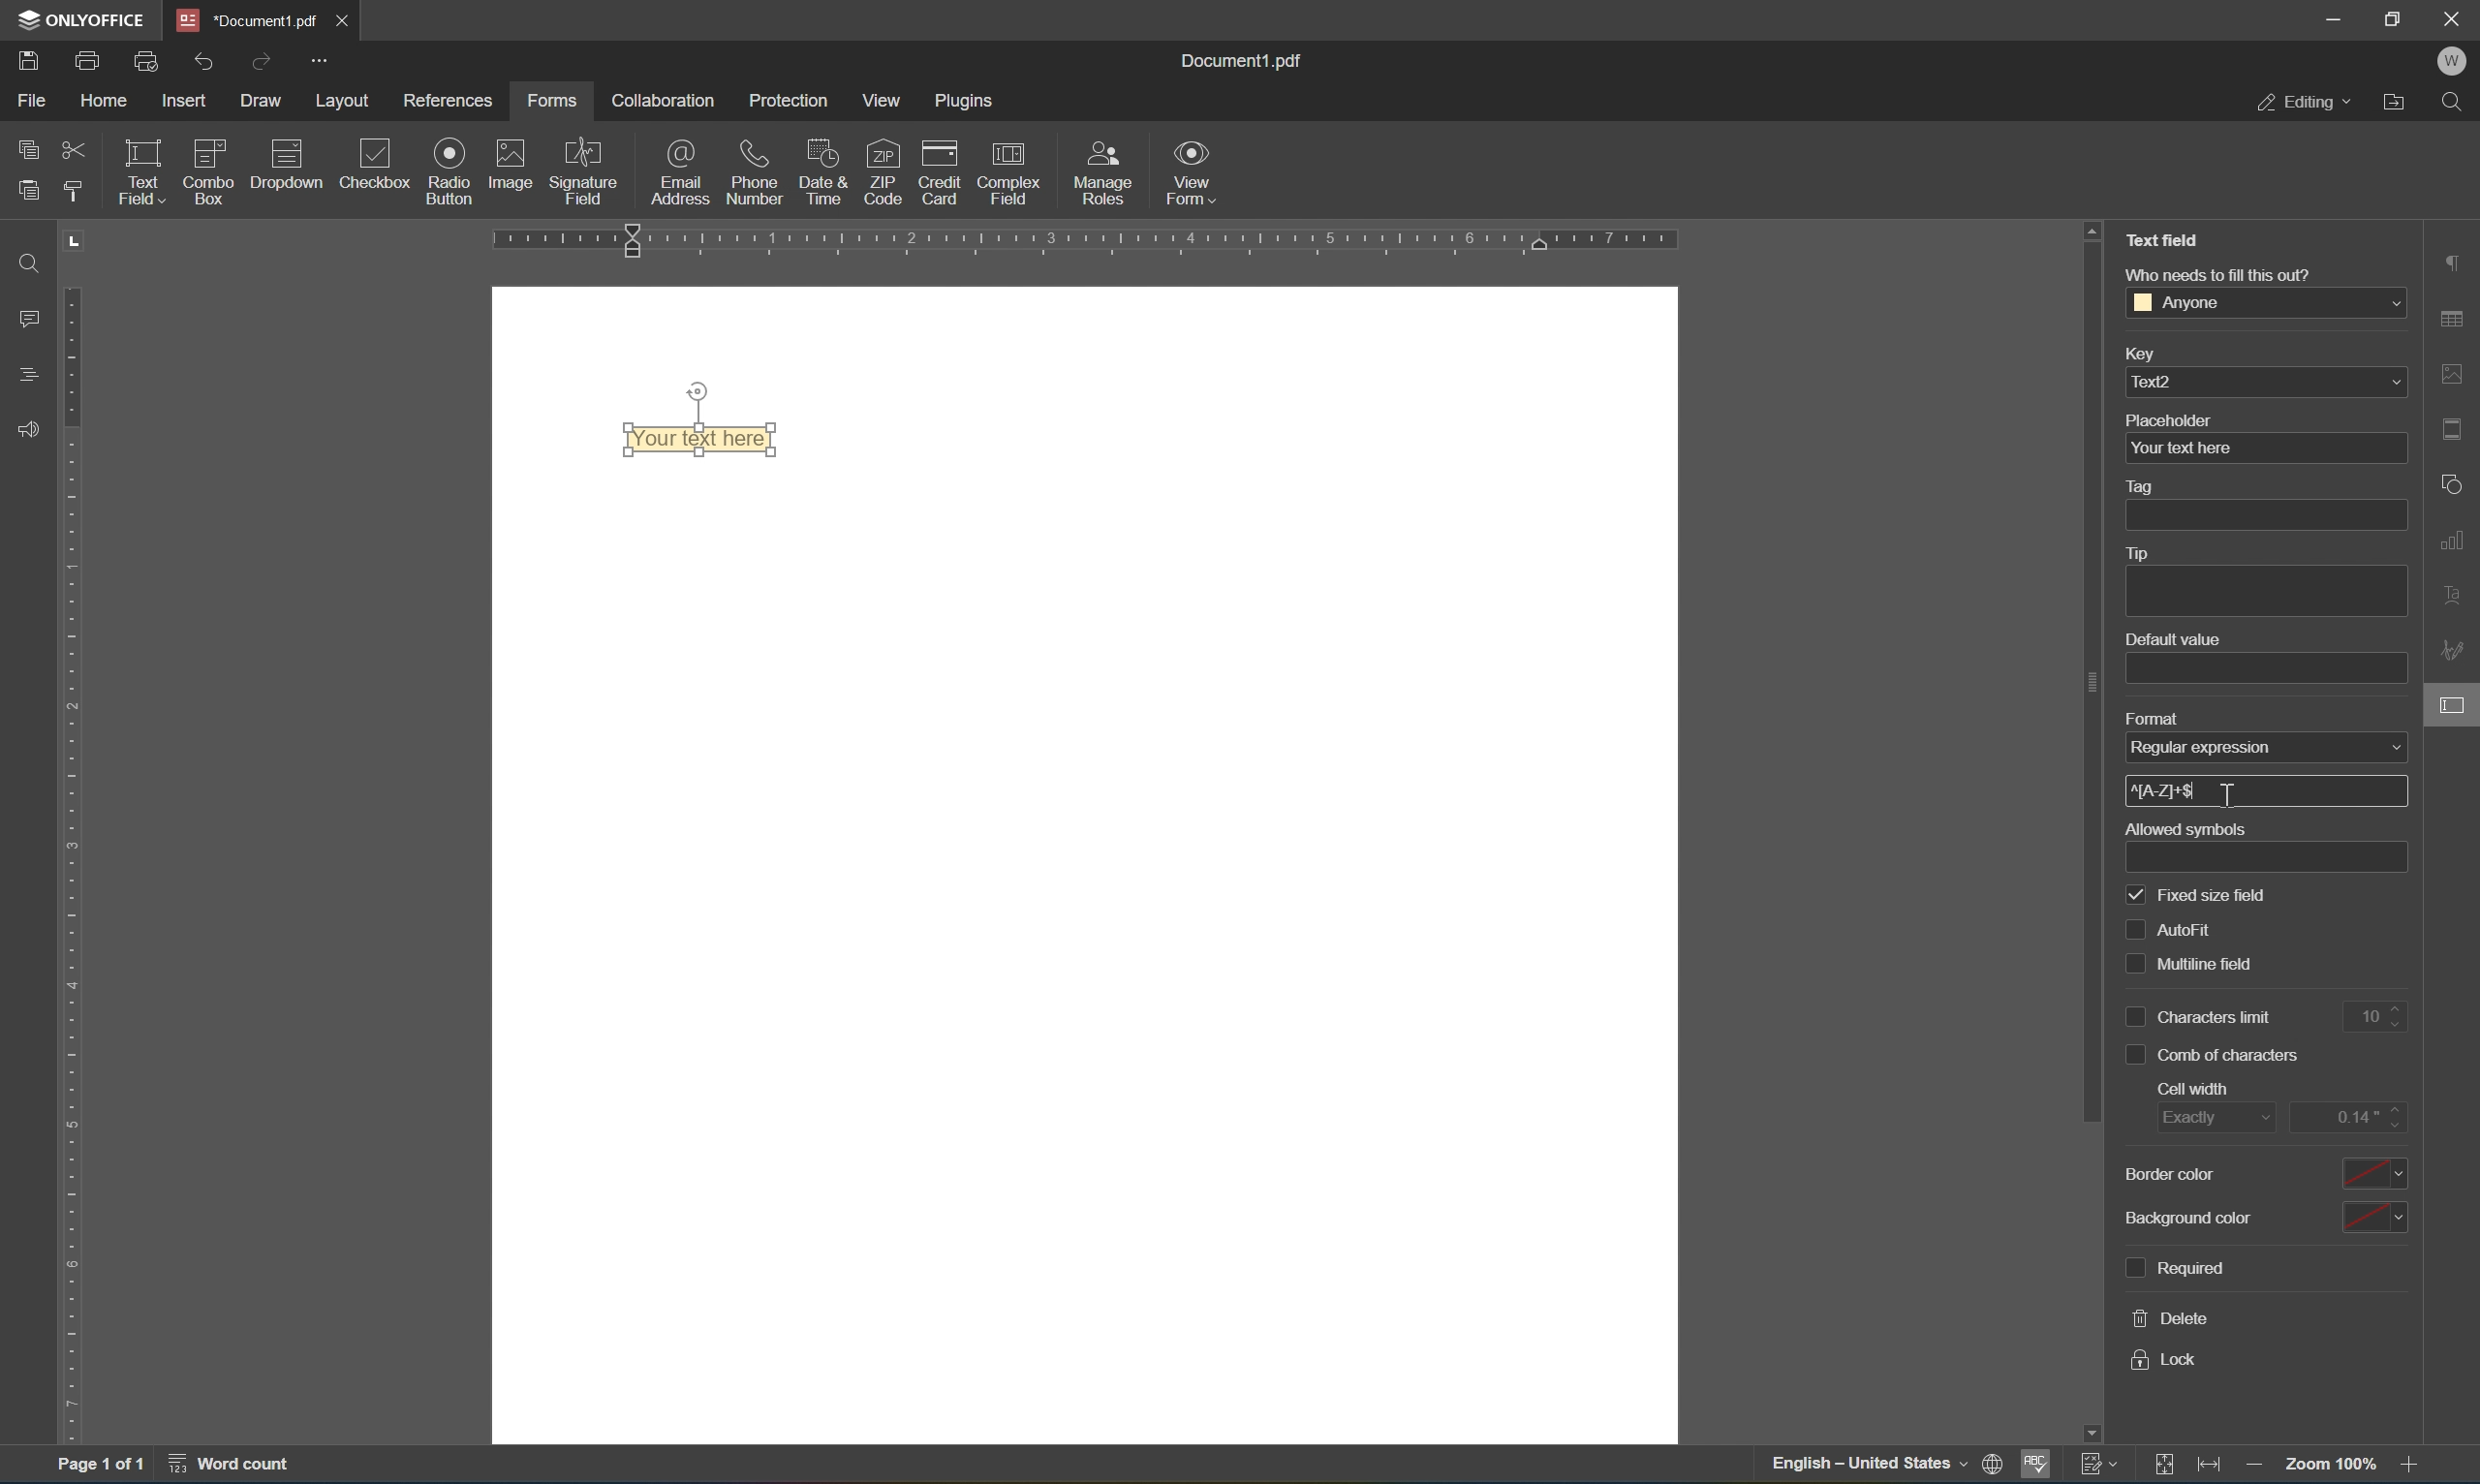 The height and width of the screenshot is (1484, 2480). Describe the element at coordinates (2373, 1219) in the screenshot. I see `color` at that location.